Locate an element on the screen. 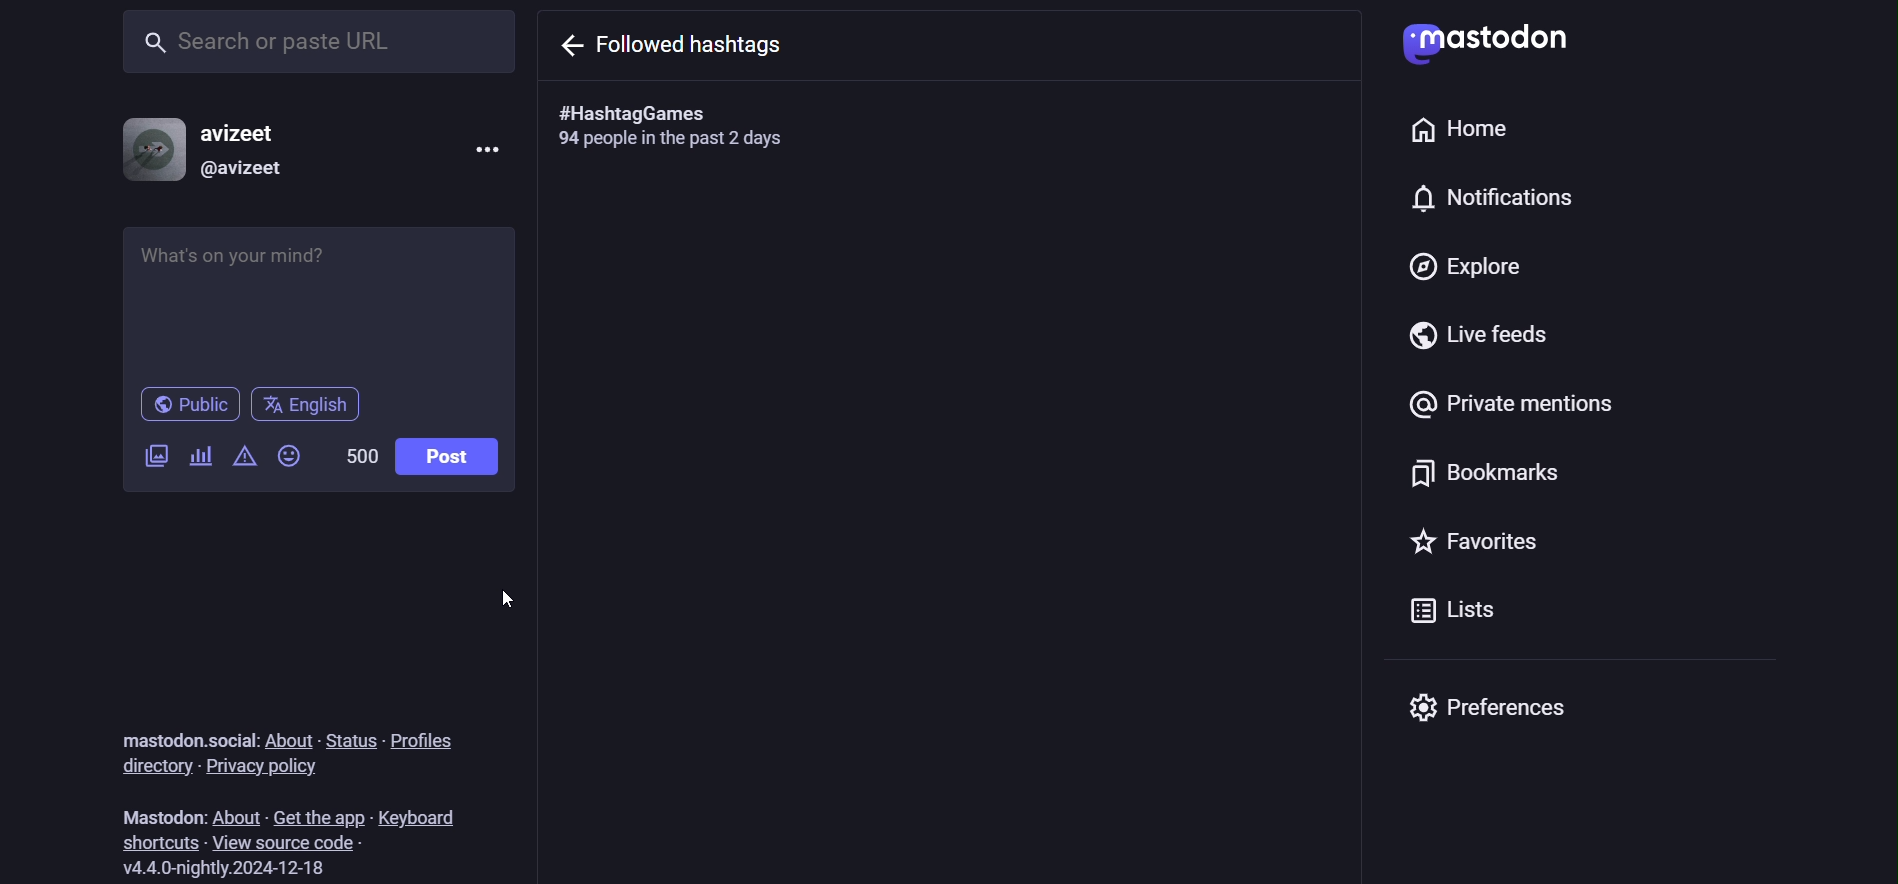 Image resolution: width=1898 pixels, height=884 pixels. status is located at coordinates (347, 740).